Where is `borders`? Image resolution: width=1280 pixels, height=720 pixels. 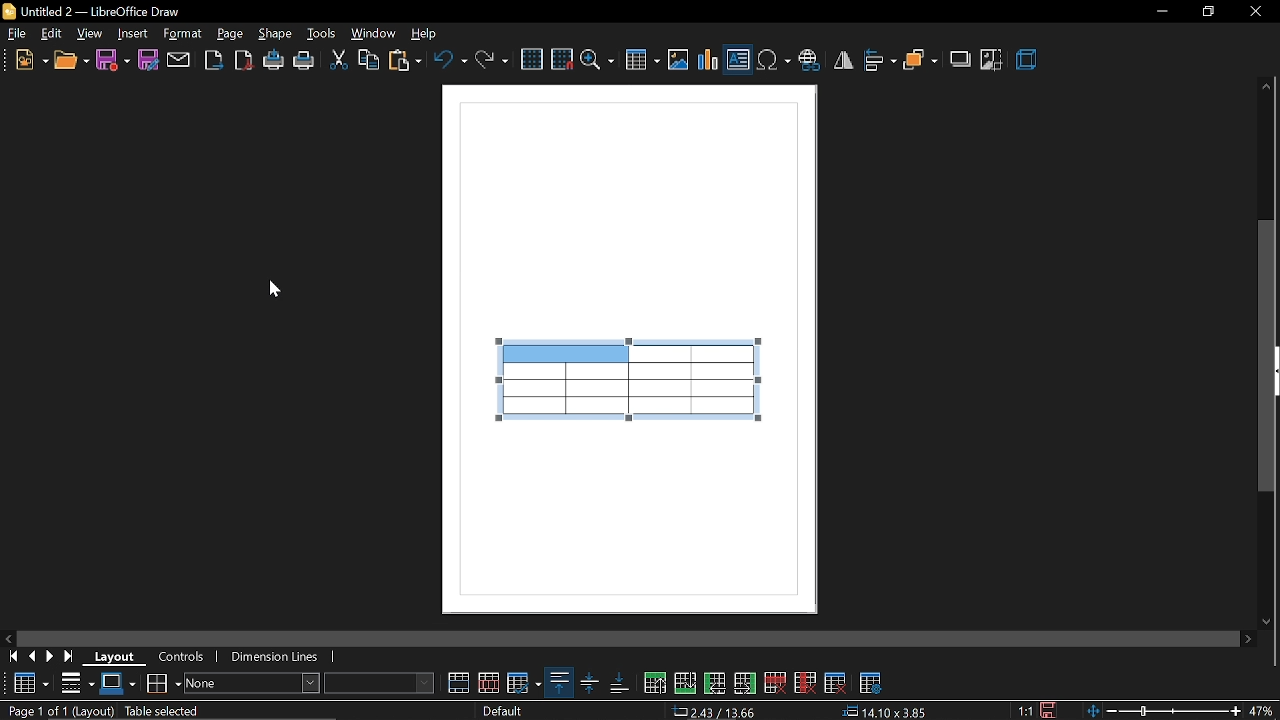 borders is located at coordinates (163, 682).